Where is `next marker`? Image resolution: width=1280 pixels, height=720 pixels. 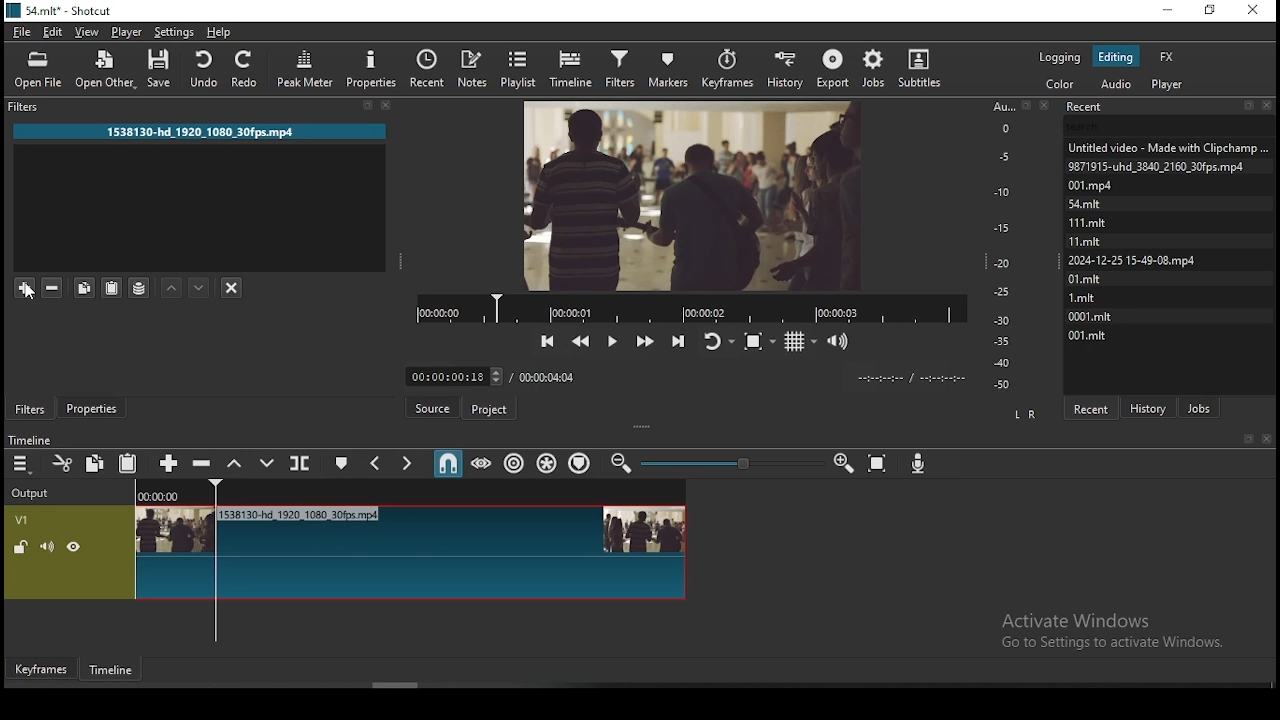
next marker is located at coordinates (404, 464).